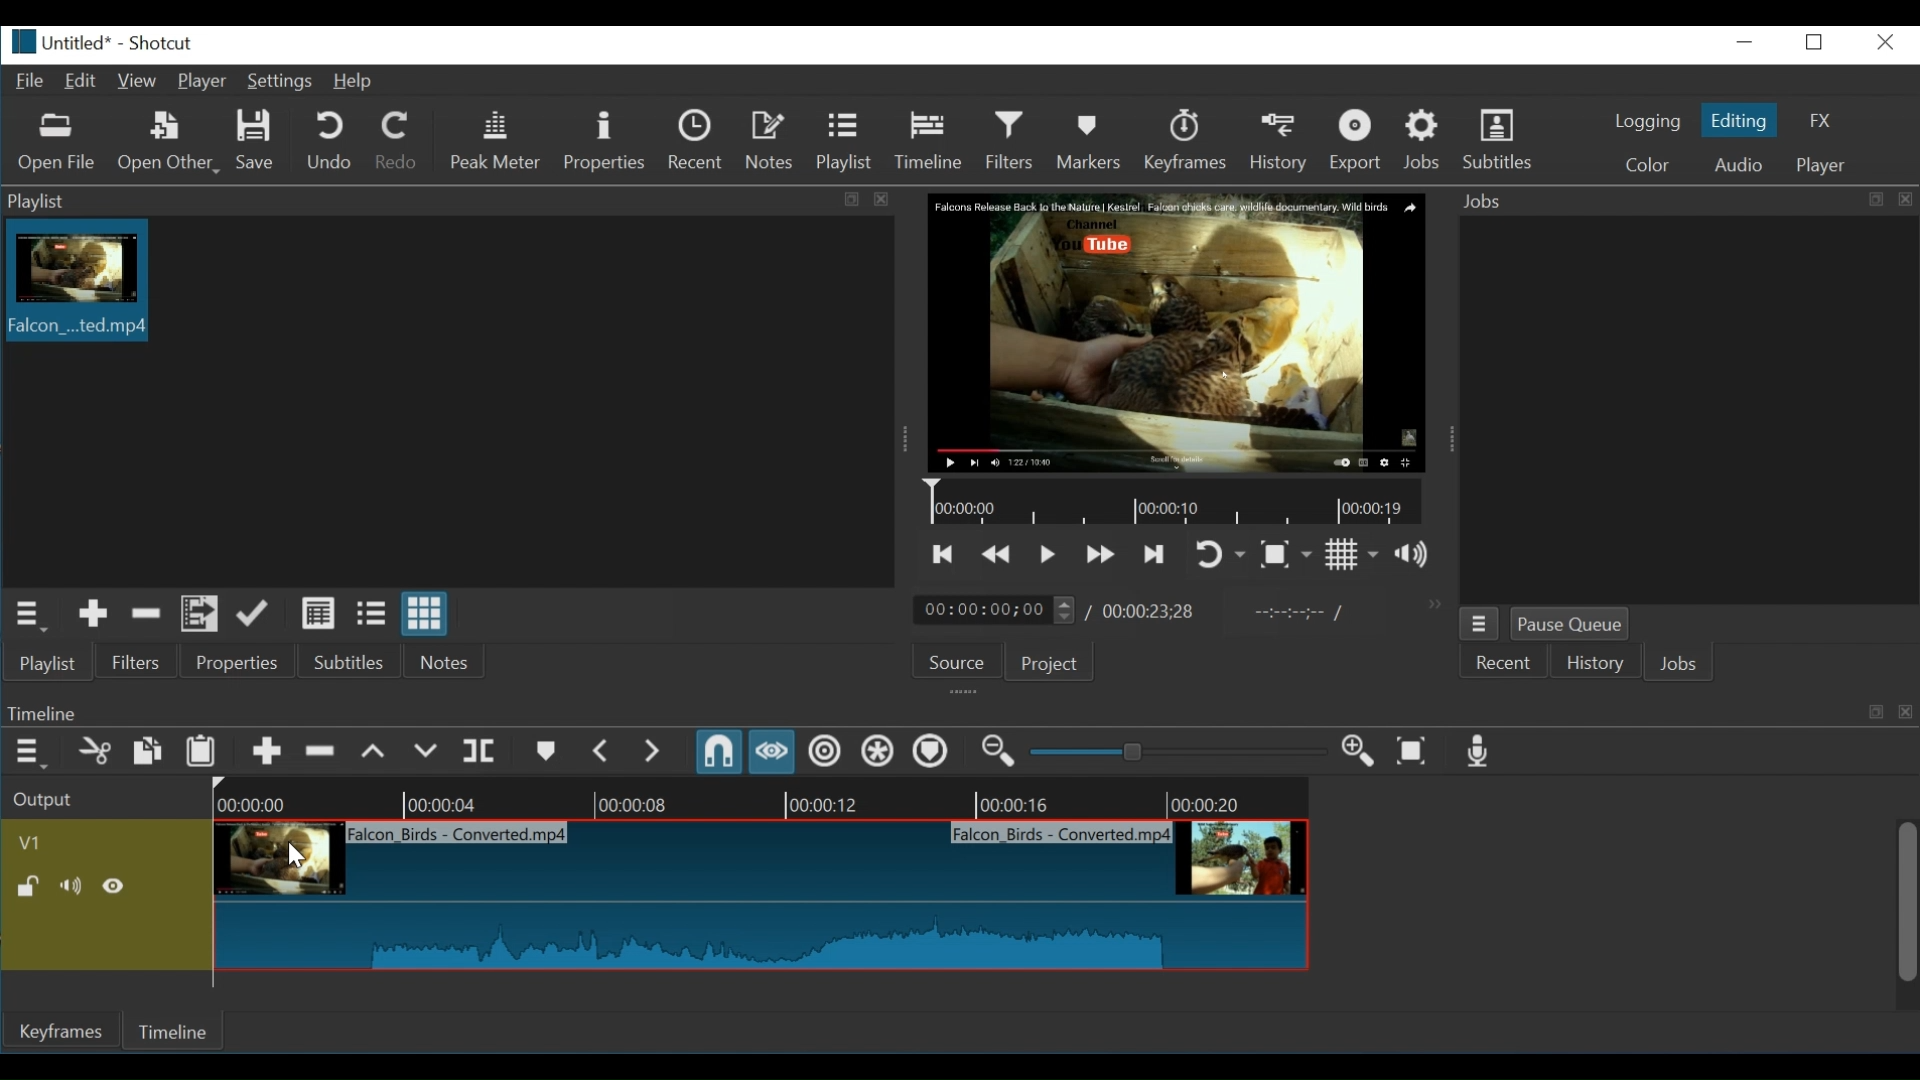 Image resolution: width=1920 pixels, height=1080 pixels. Describe the element at coordinates (1648, 122) in the screenshot. I see `logging` at that location.